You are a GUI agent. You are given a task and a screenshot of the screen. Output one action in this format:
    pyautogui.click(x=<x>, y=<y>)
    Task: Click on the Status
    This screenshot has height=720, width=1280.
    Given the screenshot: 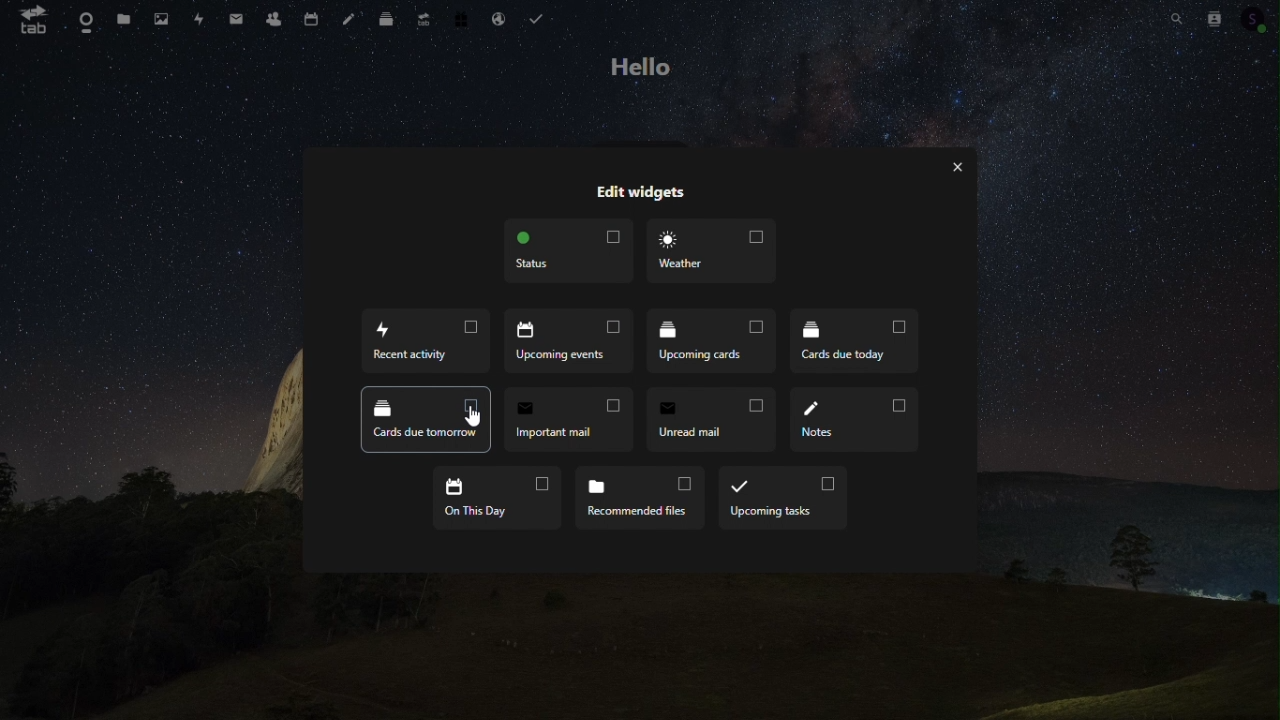 What is the action you would take?
    pyautogui.click(x=568, y=251)
    